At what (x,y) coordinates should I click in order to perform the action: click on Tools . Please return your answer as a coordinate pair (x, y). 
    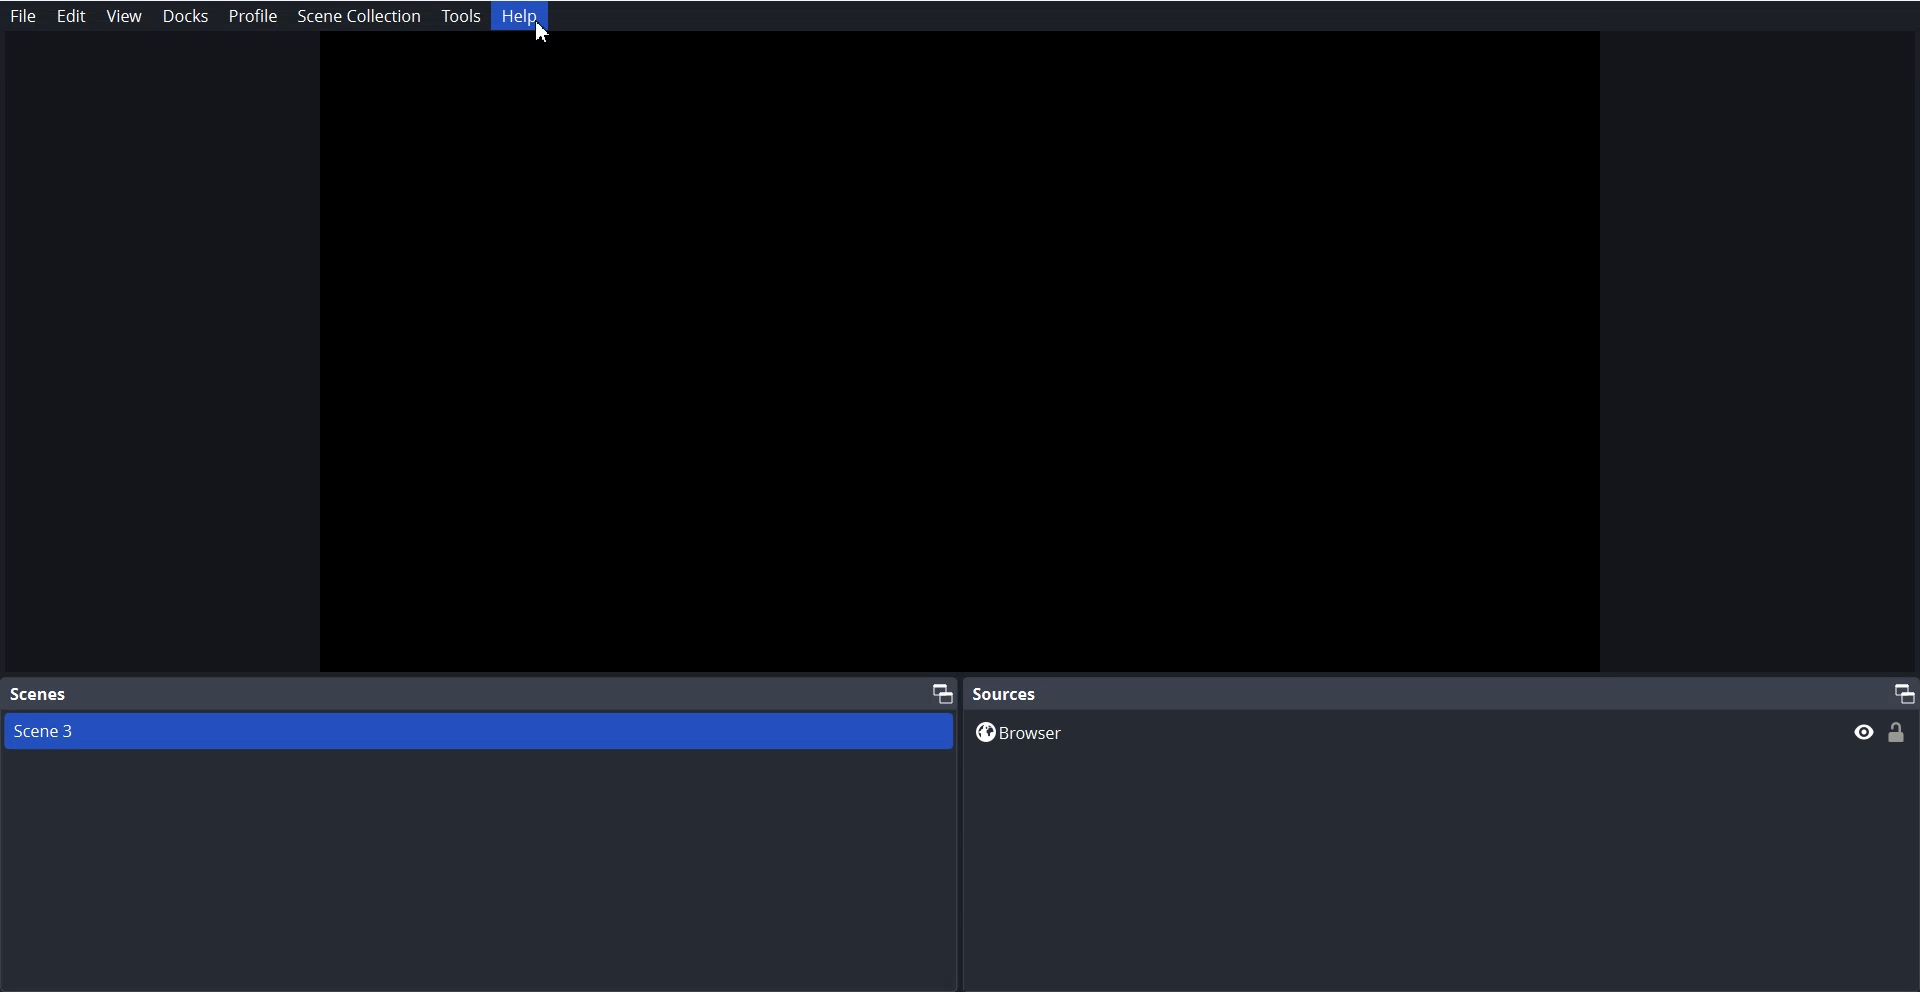
    Looking at the image, I should click on (459, 16).